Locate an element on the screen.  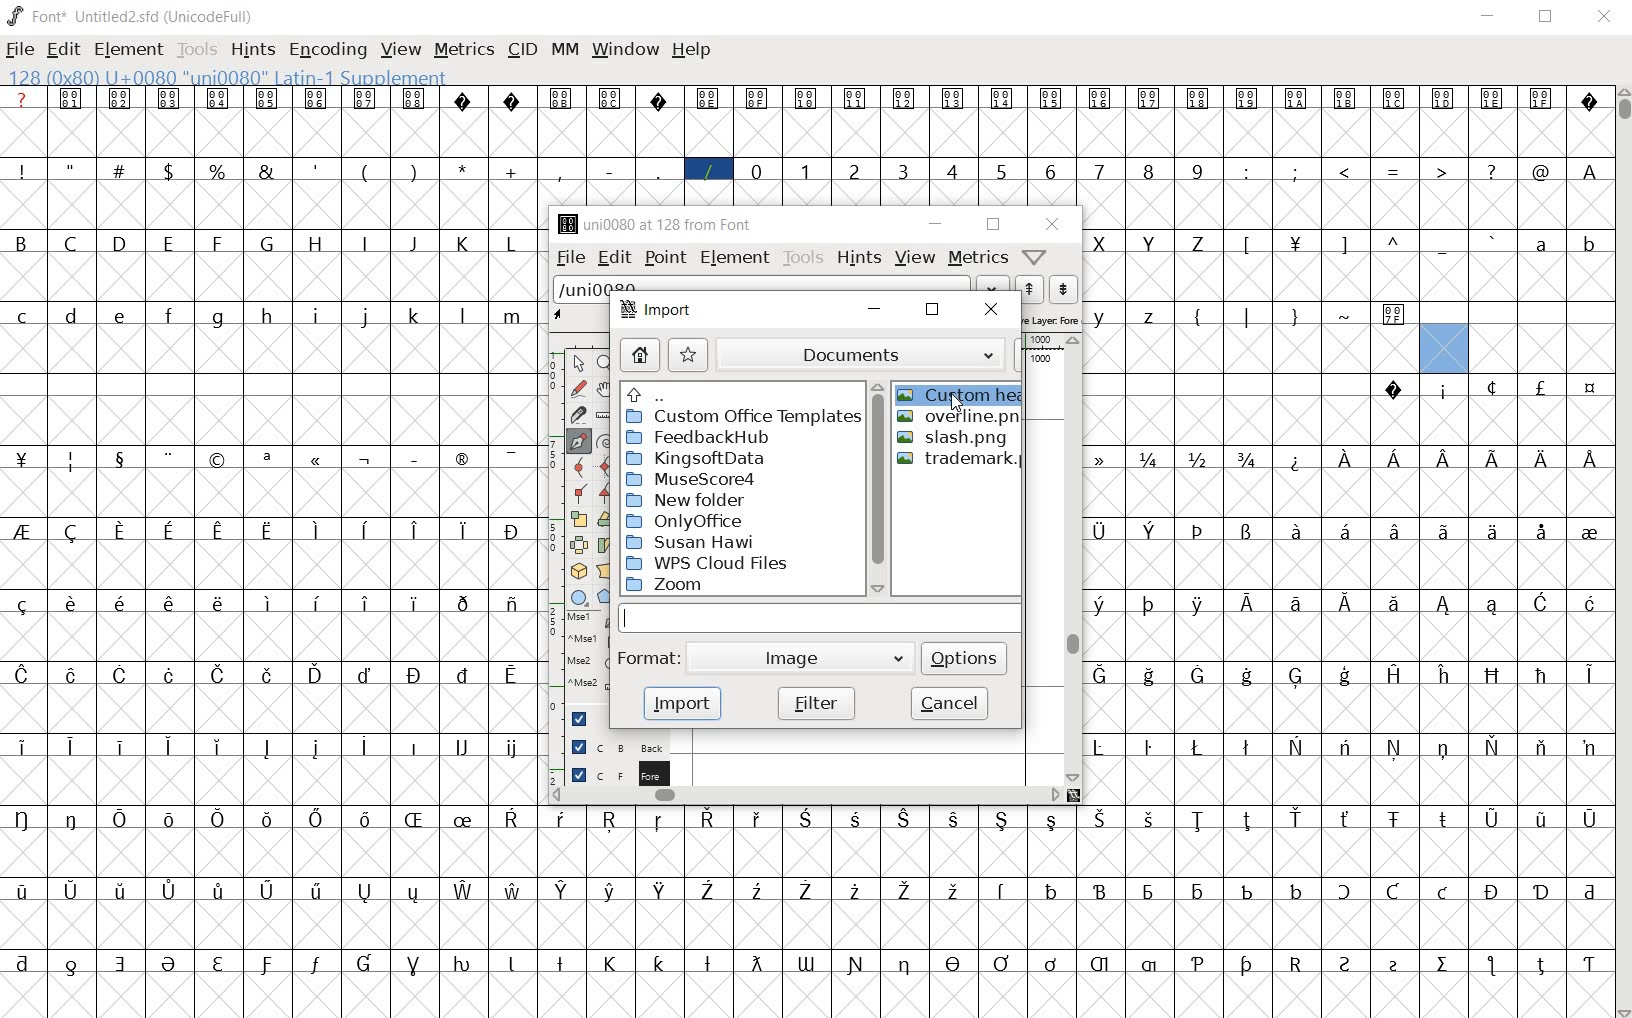
glyph is located at coordinates (756, 99).